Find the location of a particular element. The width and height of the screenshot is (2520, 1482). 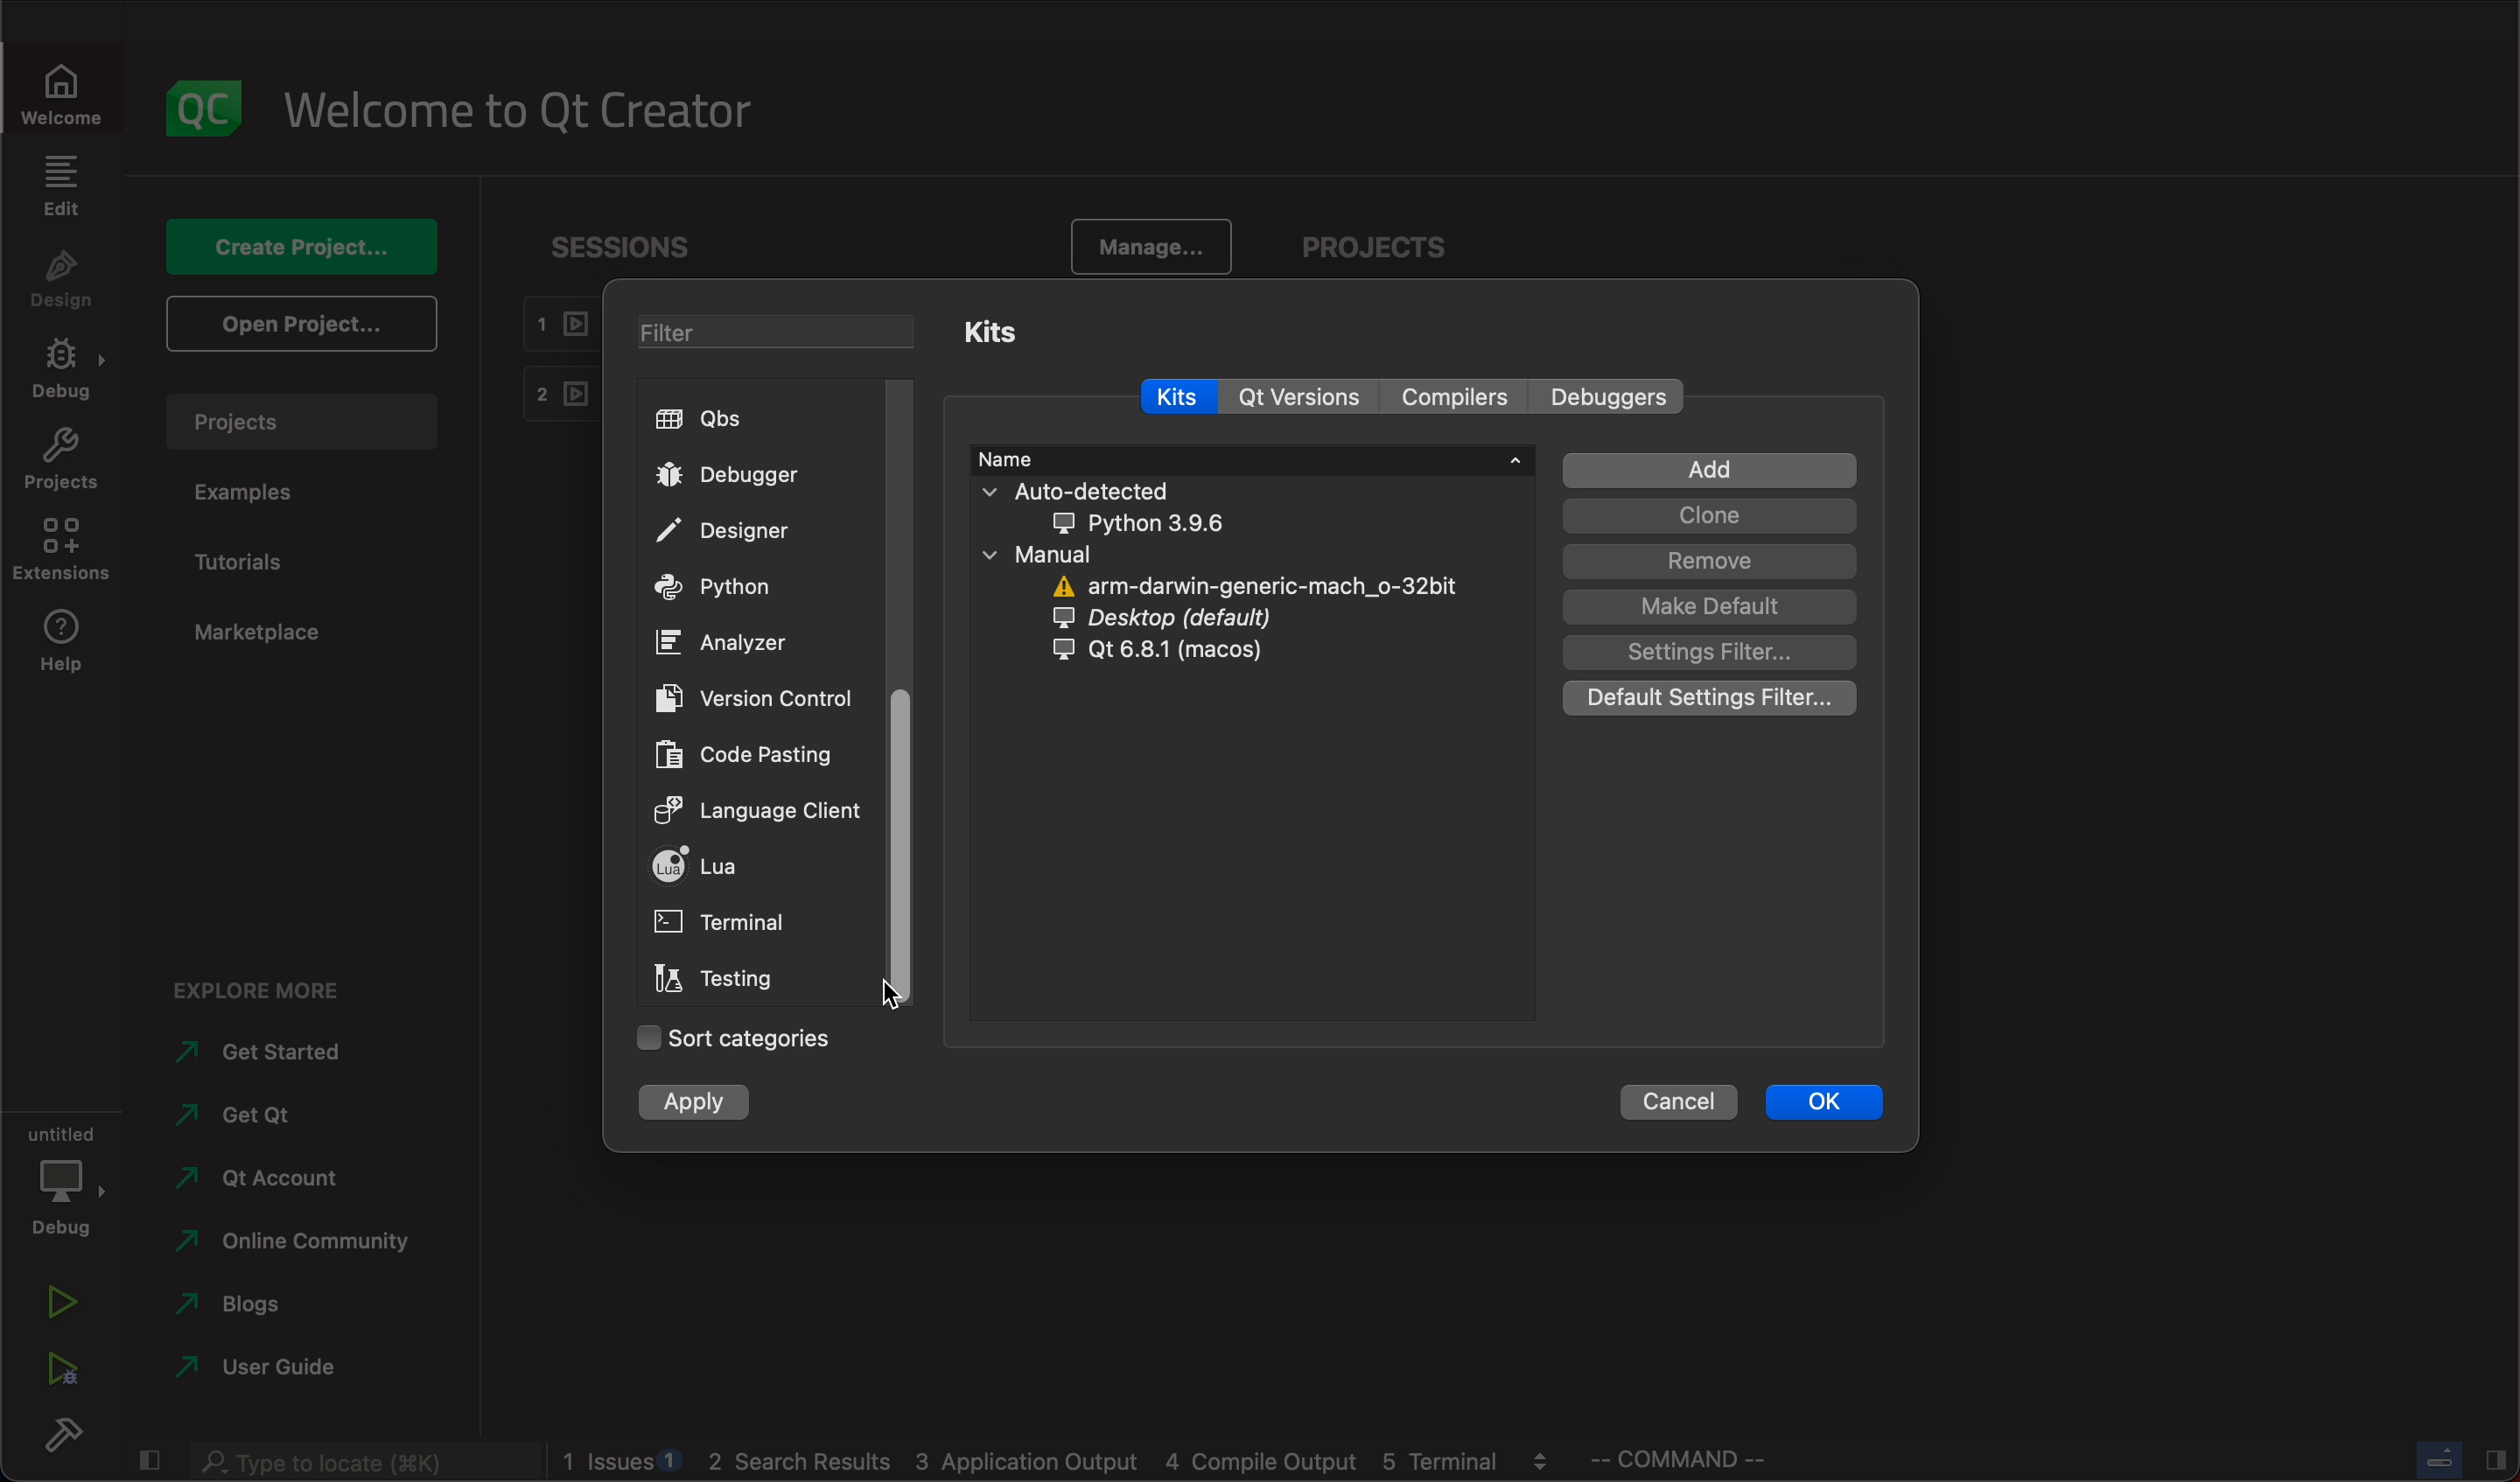

clone is located at coordinates (1701, 516).